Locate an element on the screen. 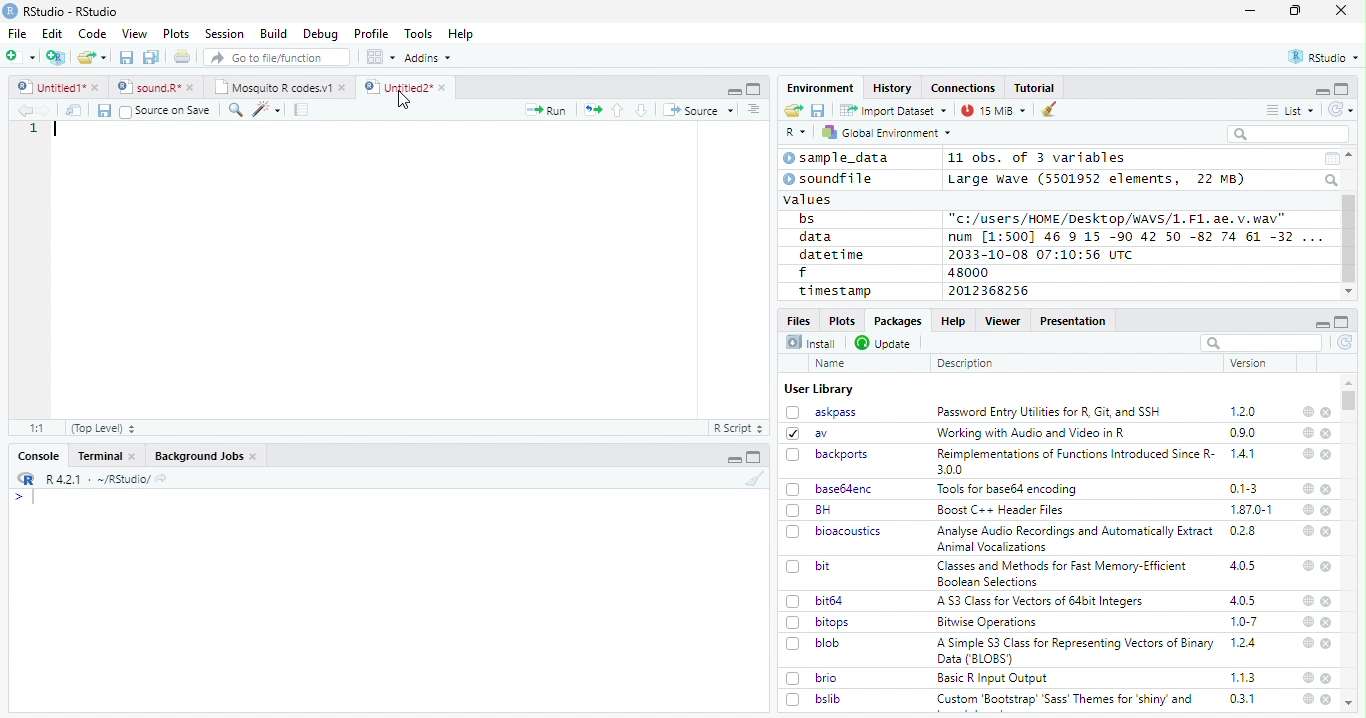  go forward is located at coordinates (48, 110).